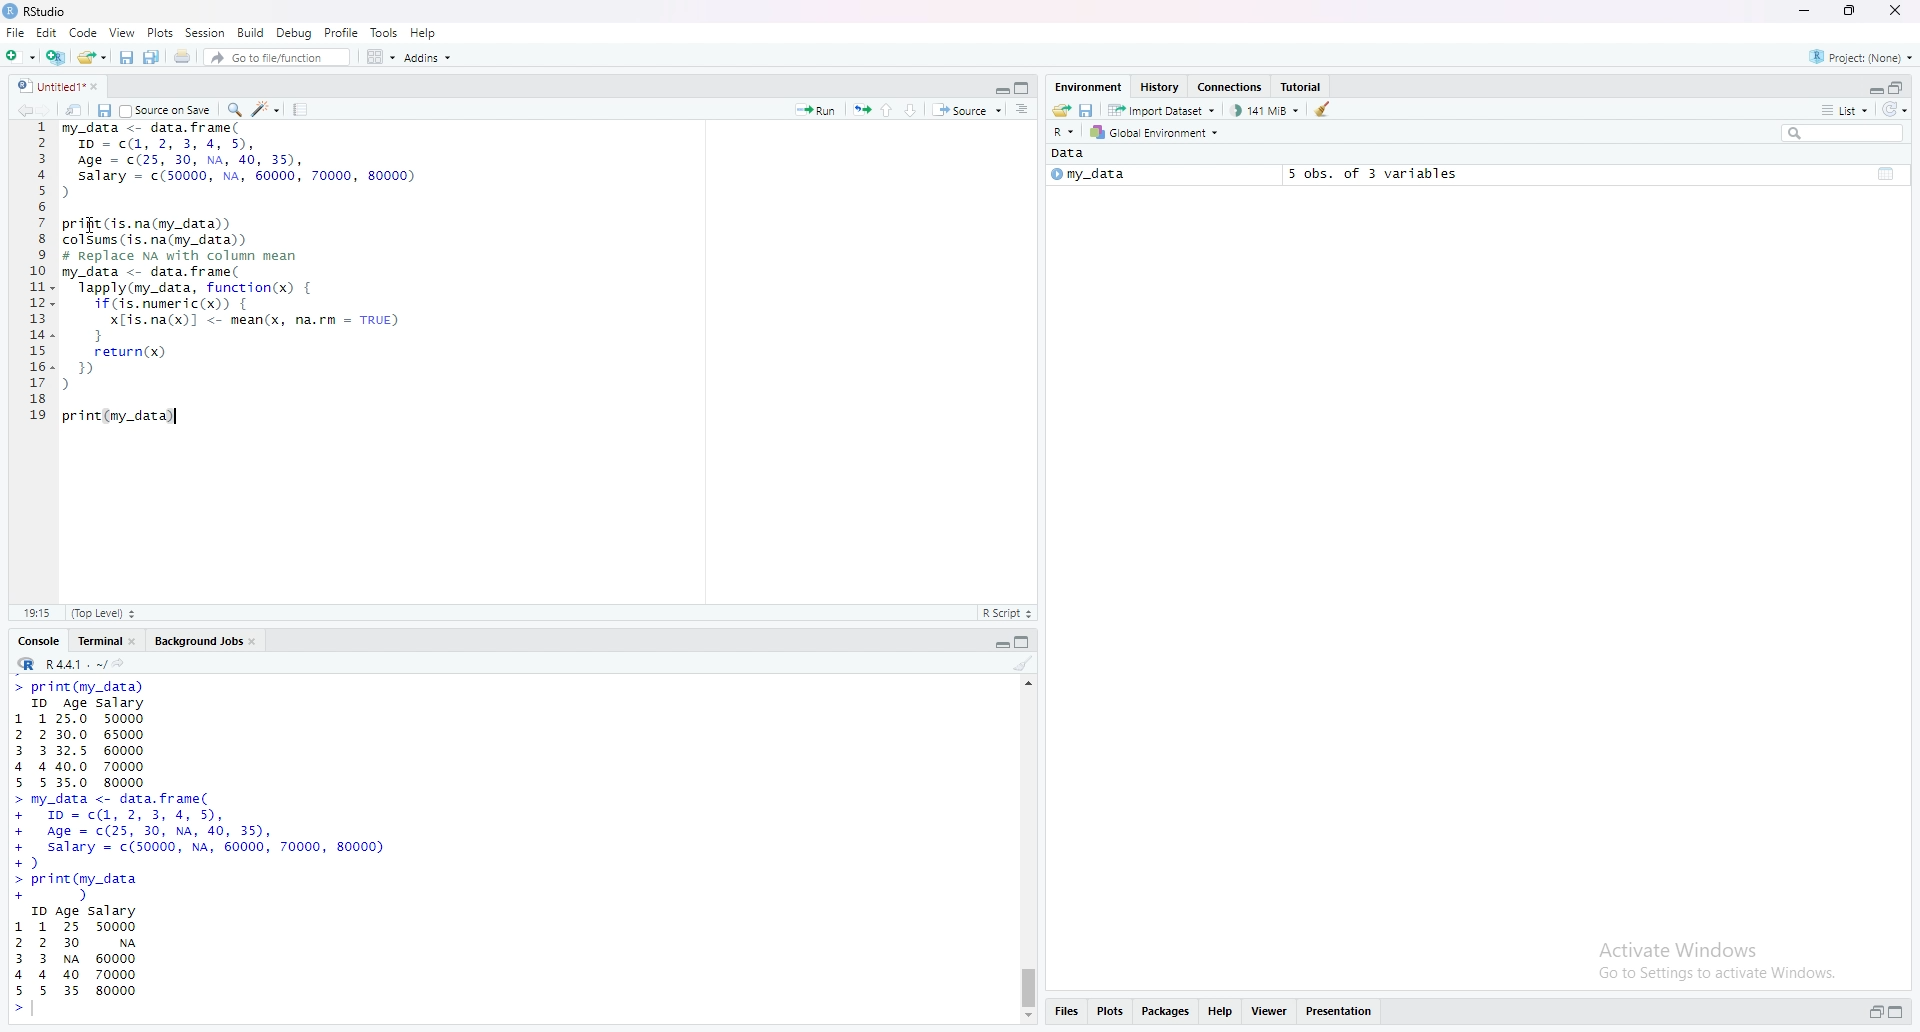 The height and width of the screenshot is (1032, 1920). I want to click on create a project, so click(57, 58).